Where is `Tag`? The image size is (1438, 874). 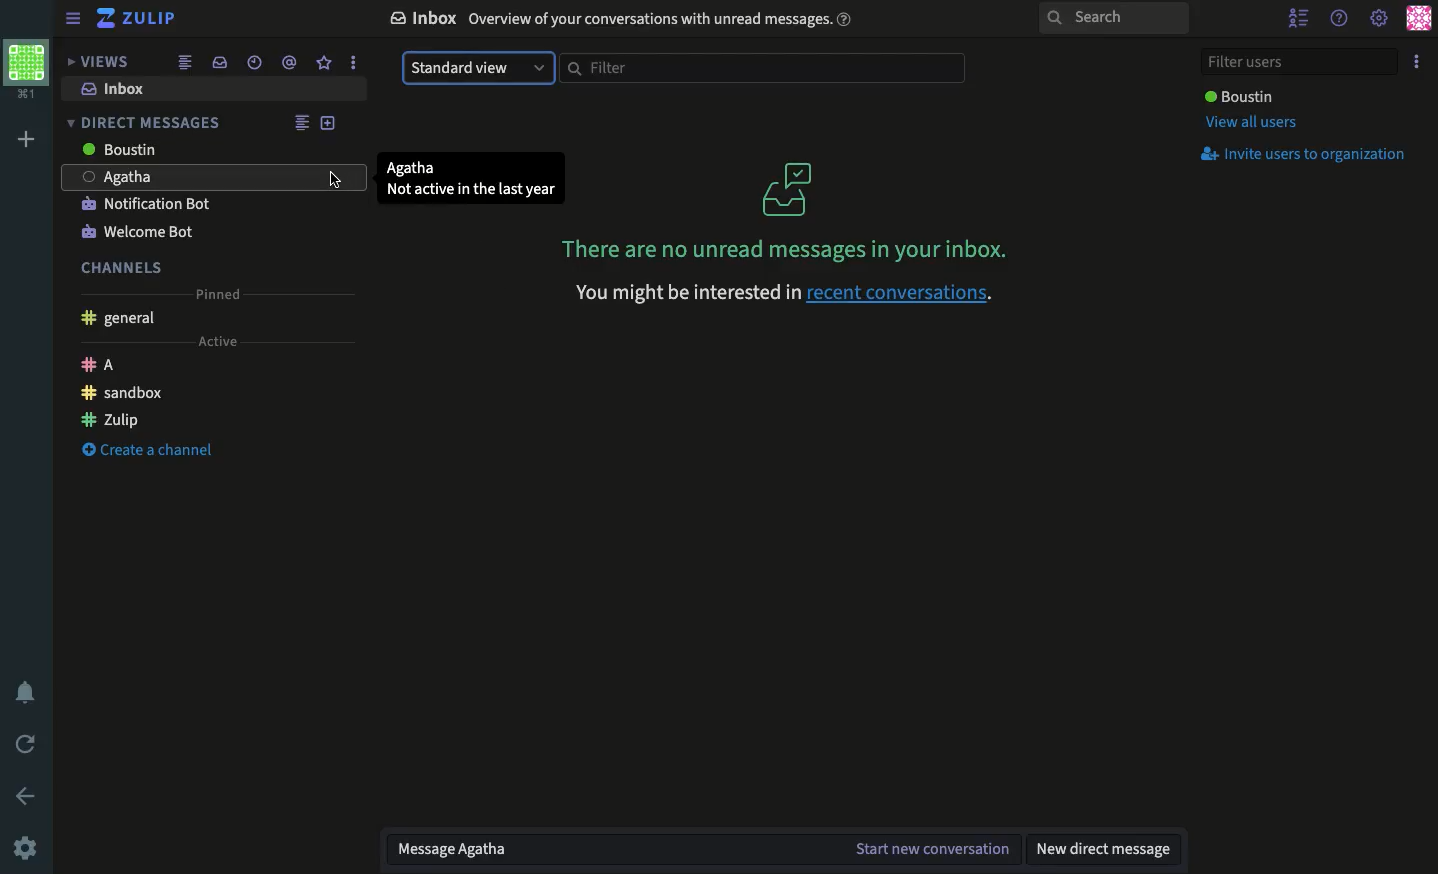 Tag is located at coordinates (292, 60).